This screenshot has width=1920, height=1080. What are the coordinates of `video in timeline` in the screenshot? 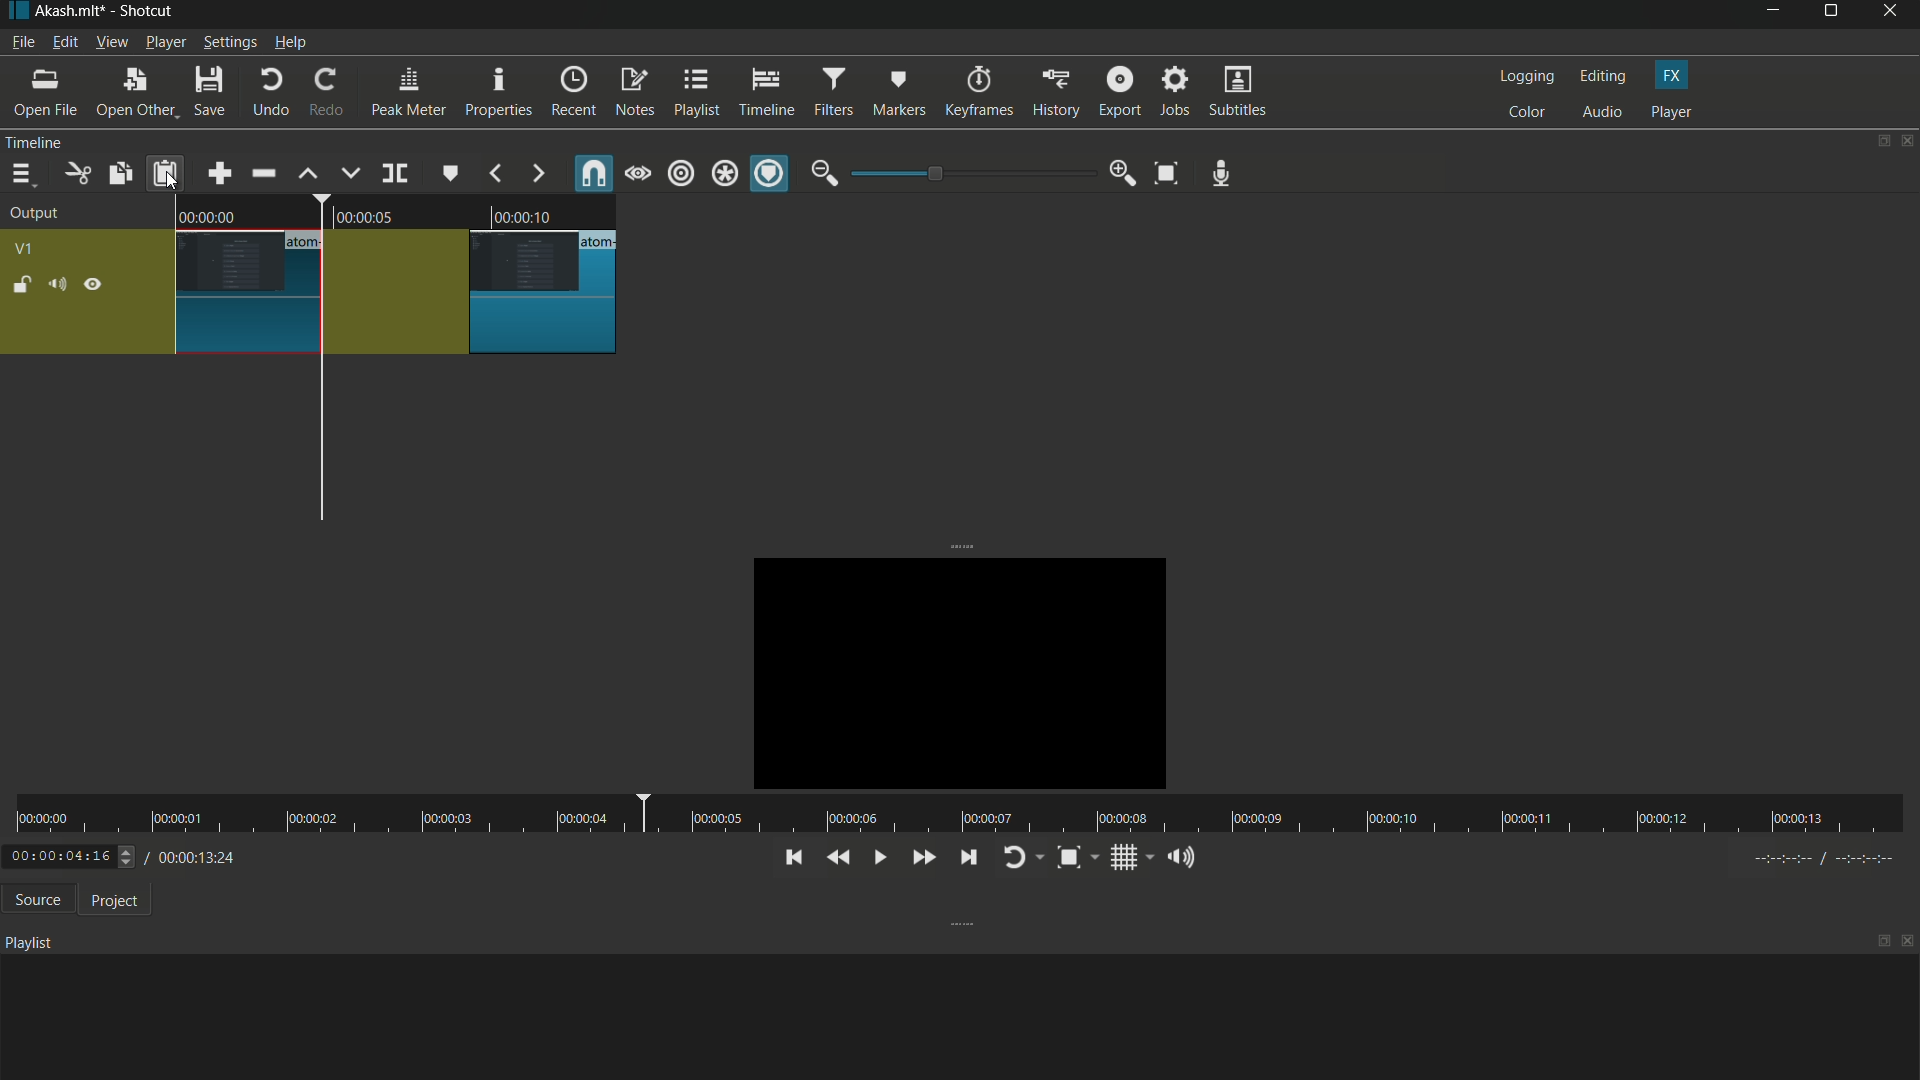 It's located at (249, 292).